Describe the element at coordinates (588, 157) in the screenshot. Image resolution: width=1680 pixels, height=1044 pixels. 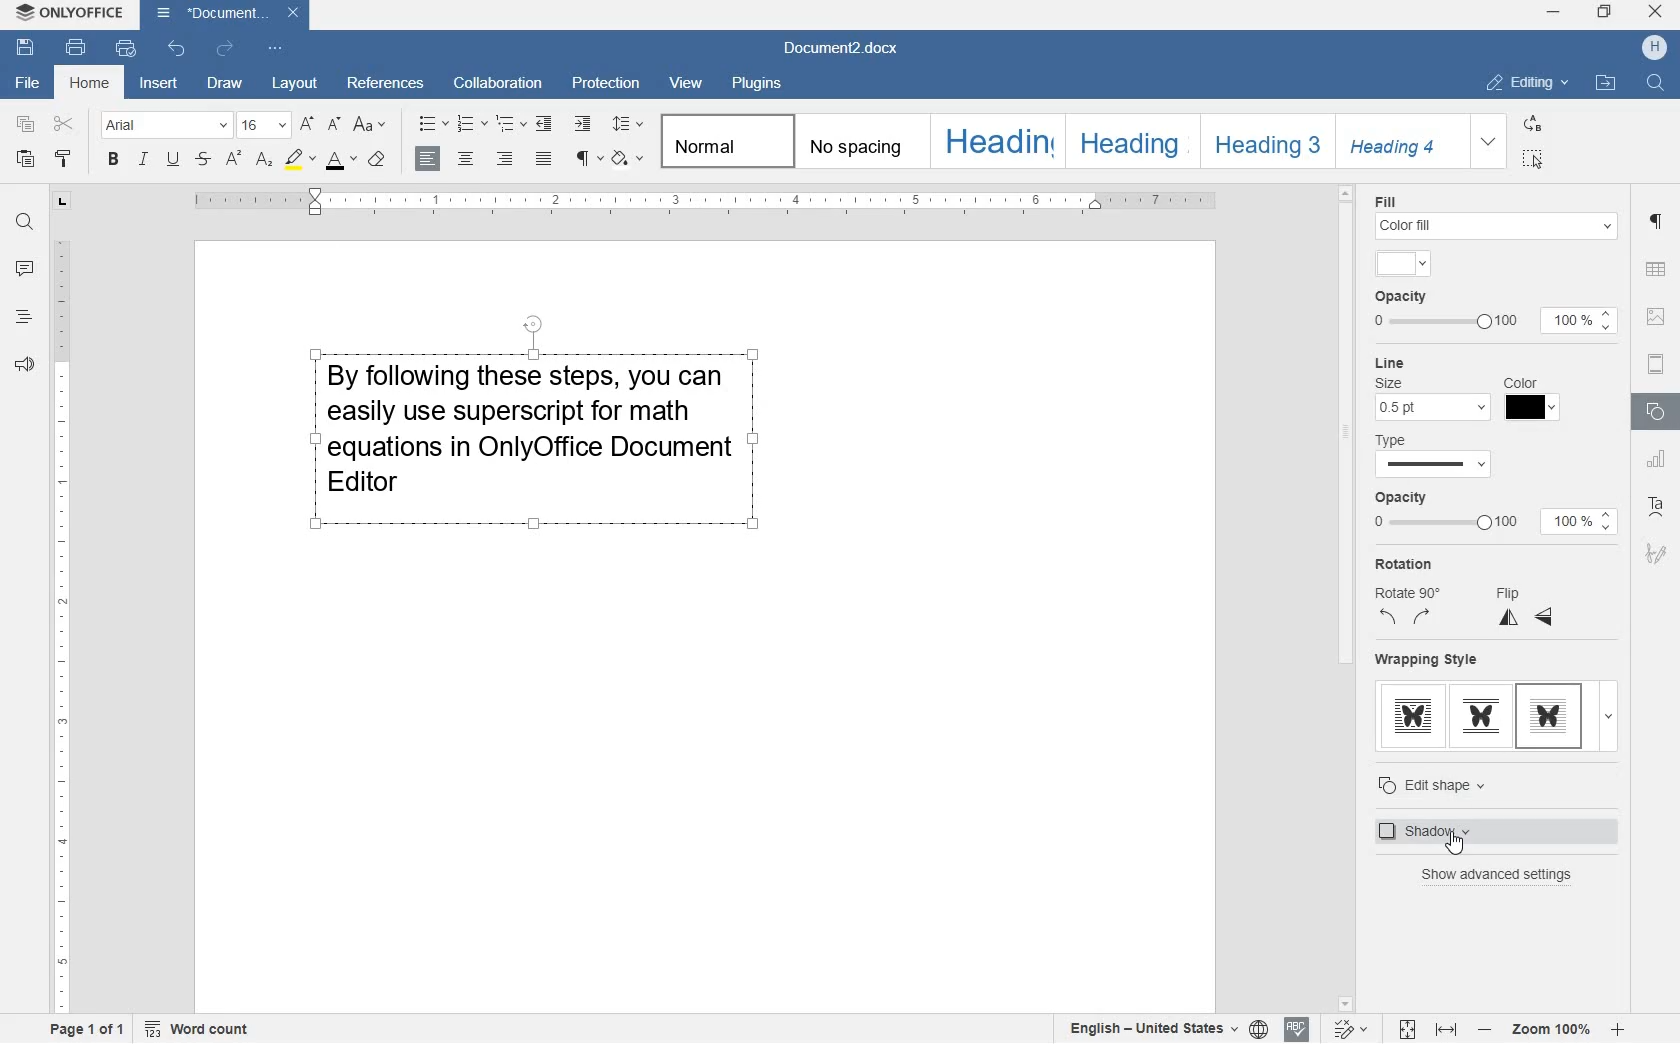
I see `nonprinting characters` at that location.